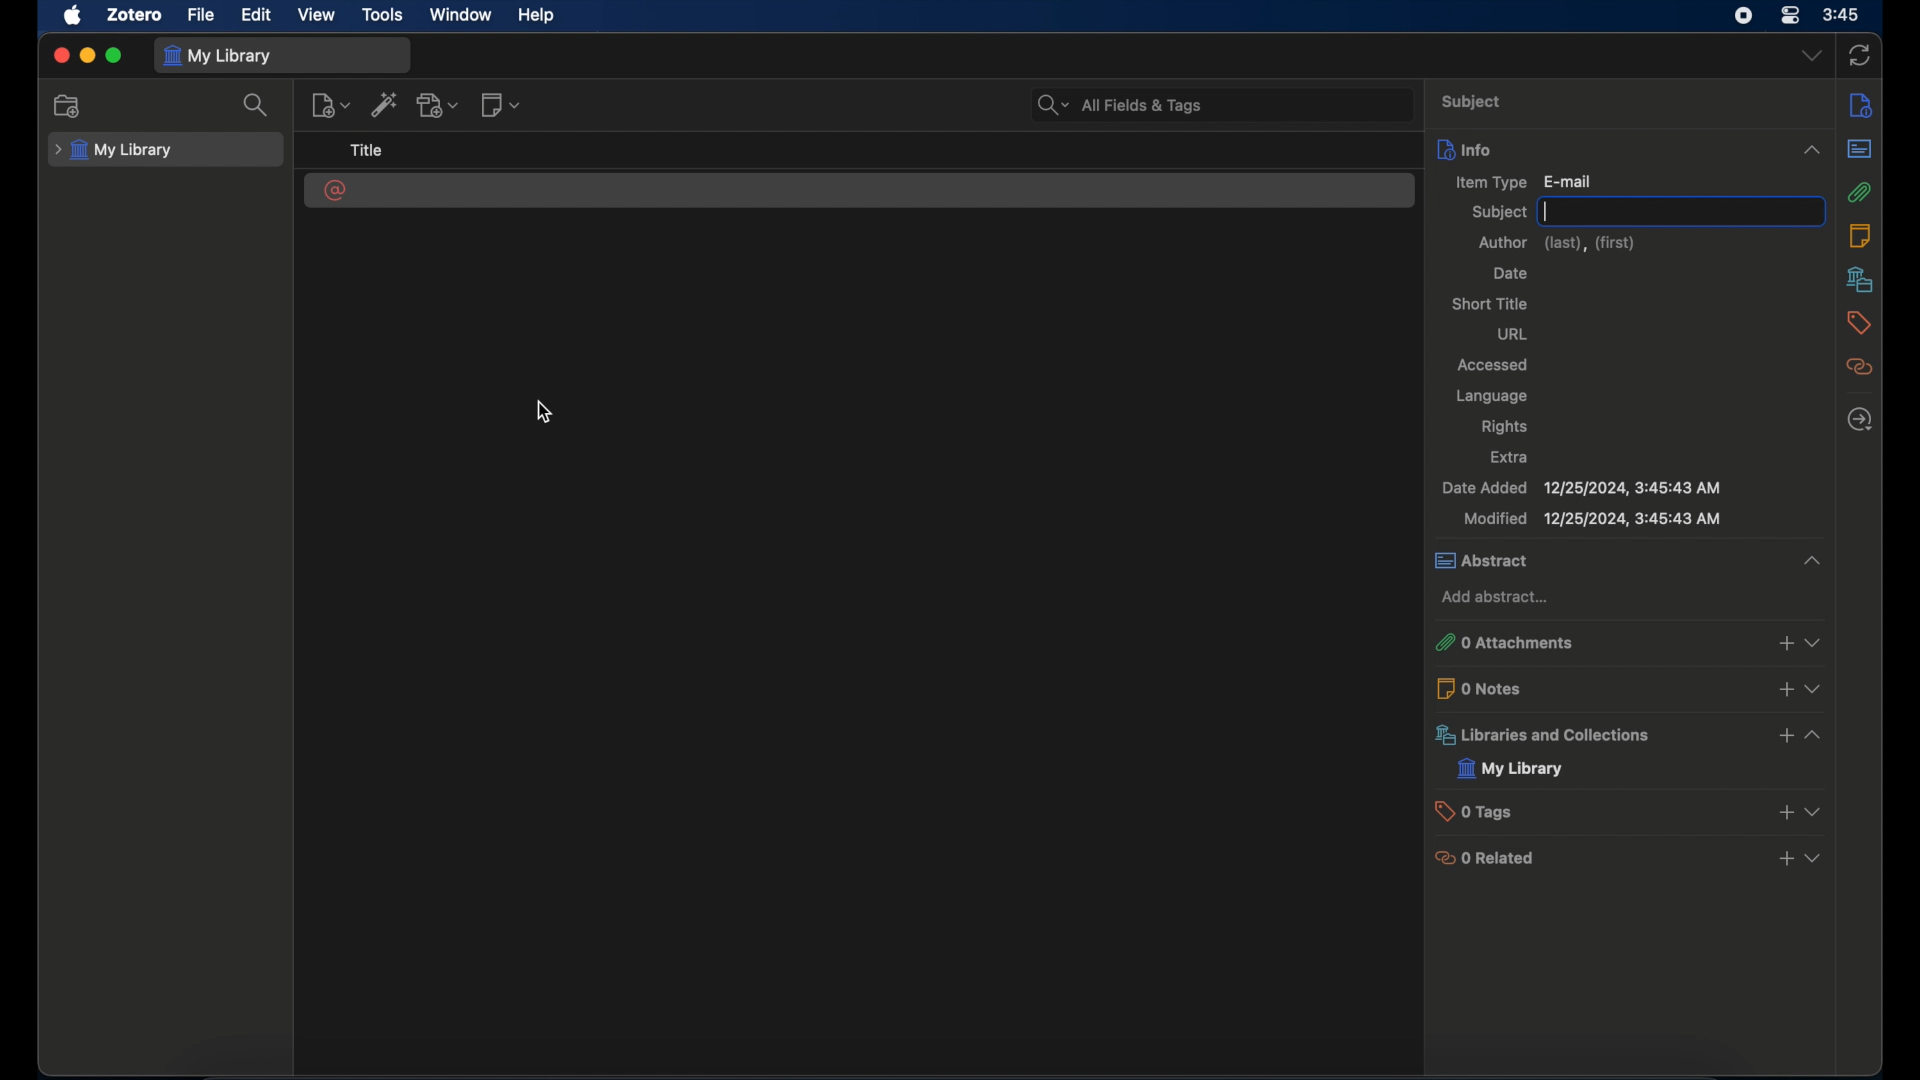 The height and width of the screenshot is (1080, 1920). Describe the element at coordinates (60, 55) in the screenshot. I see `close` at that location.